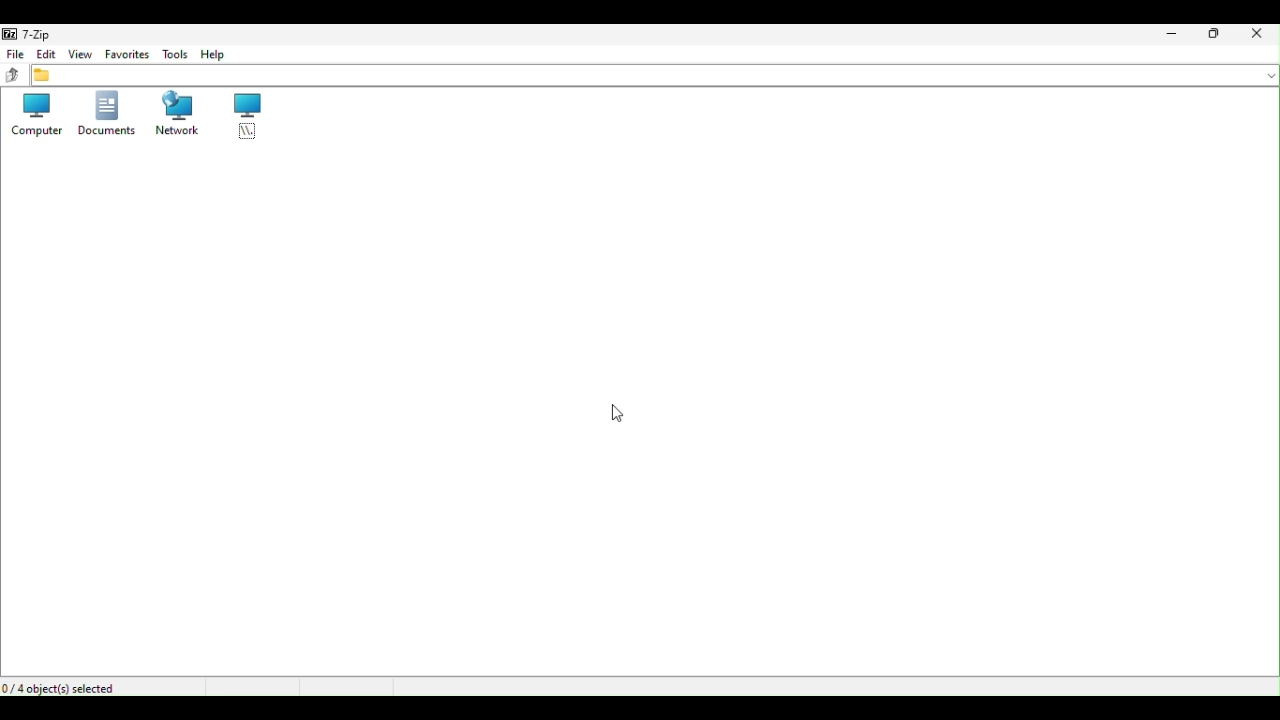  I want to click on File address bar, so click(655, 77).